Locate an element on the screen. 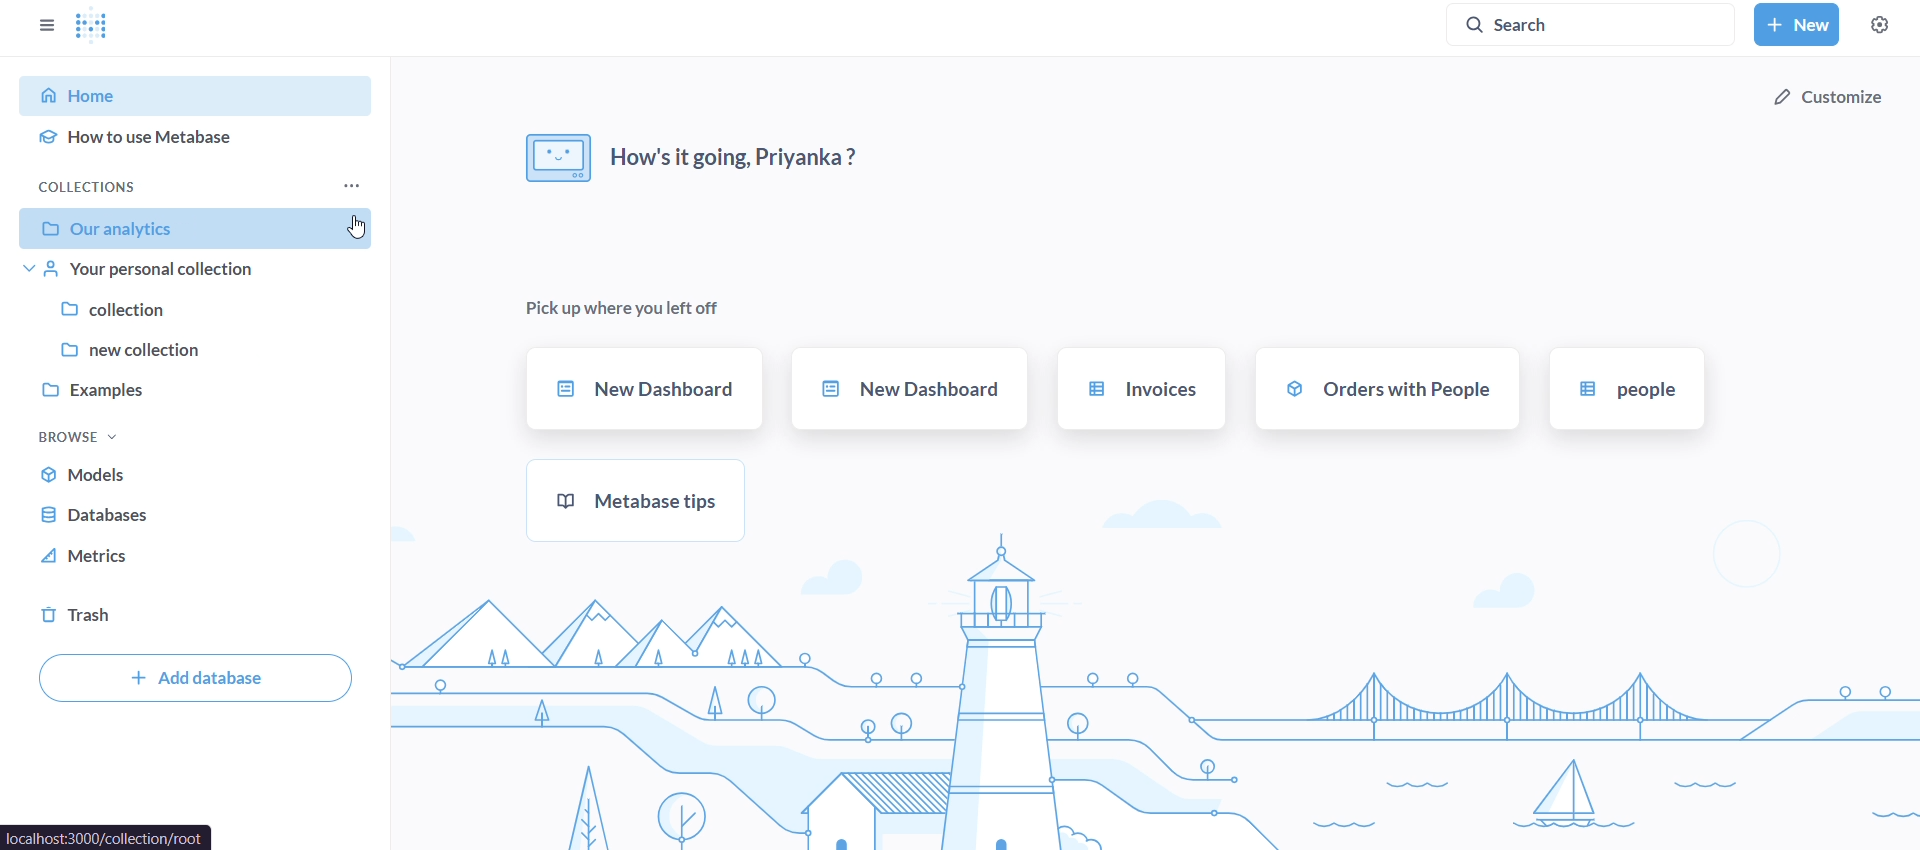 Image resolution: width=1920 pixels, height=850 pixels. collection is located at coordinates (201, 310).